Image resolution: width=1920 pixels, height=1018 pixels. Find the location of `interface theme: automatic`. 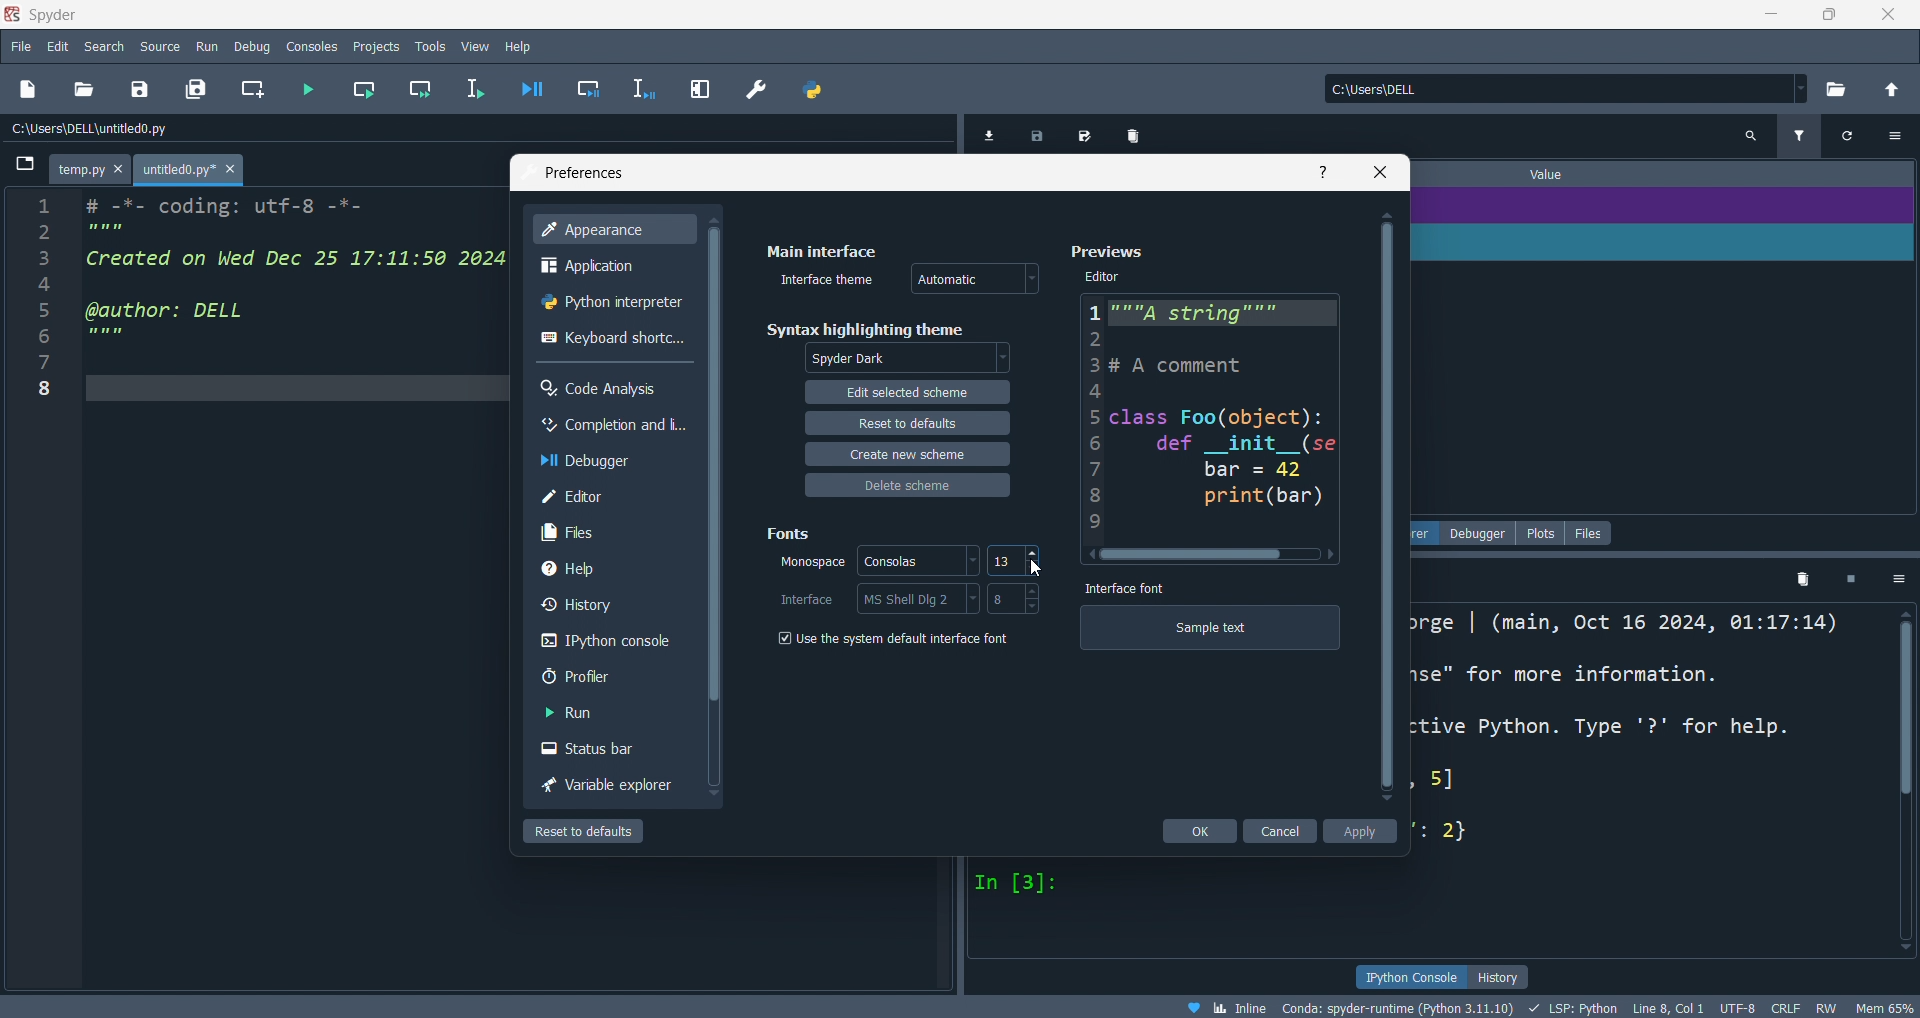

interface theme: automatic is located at coordinates (904, 279).